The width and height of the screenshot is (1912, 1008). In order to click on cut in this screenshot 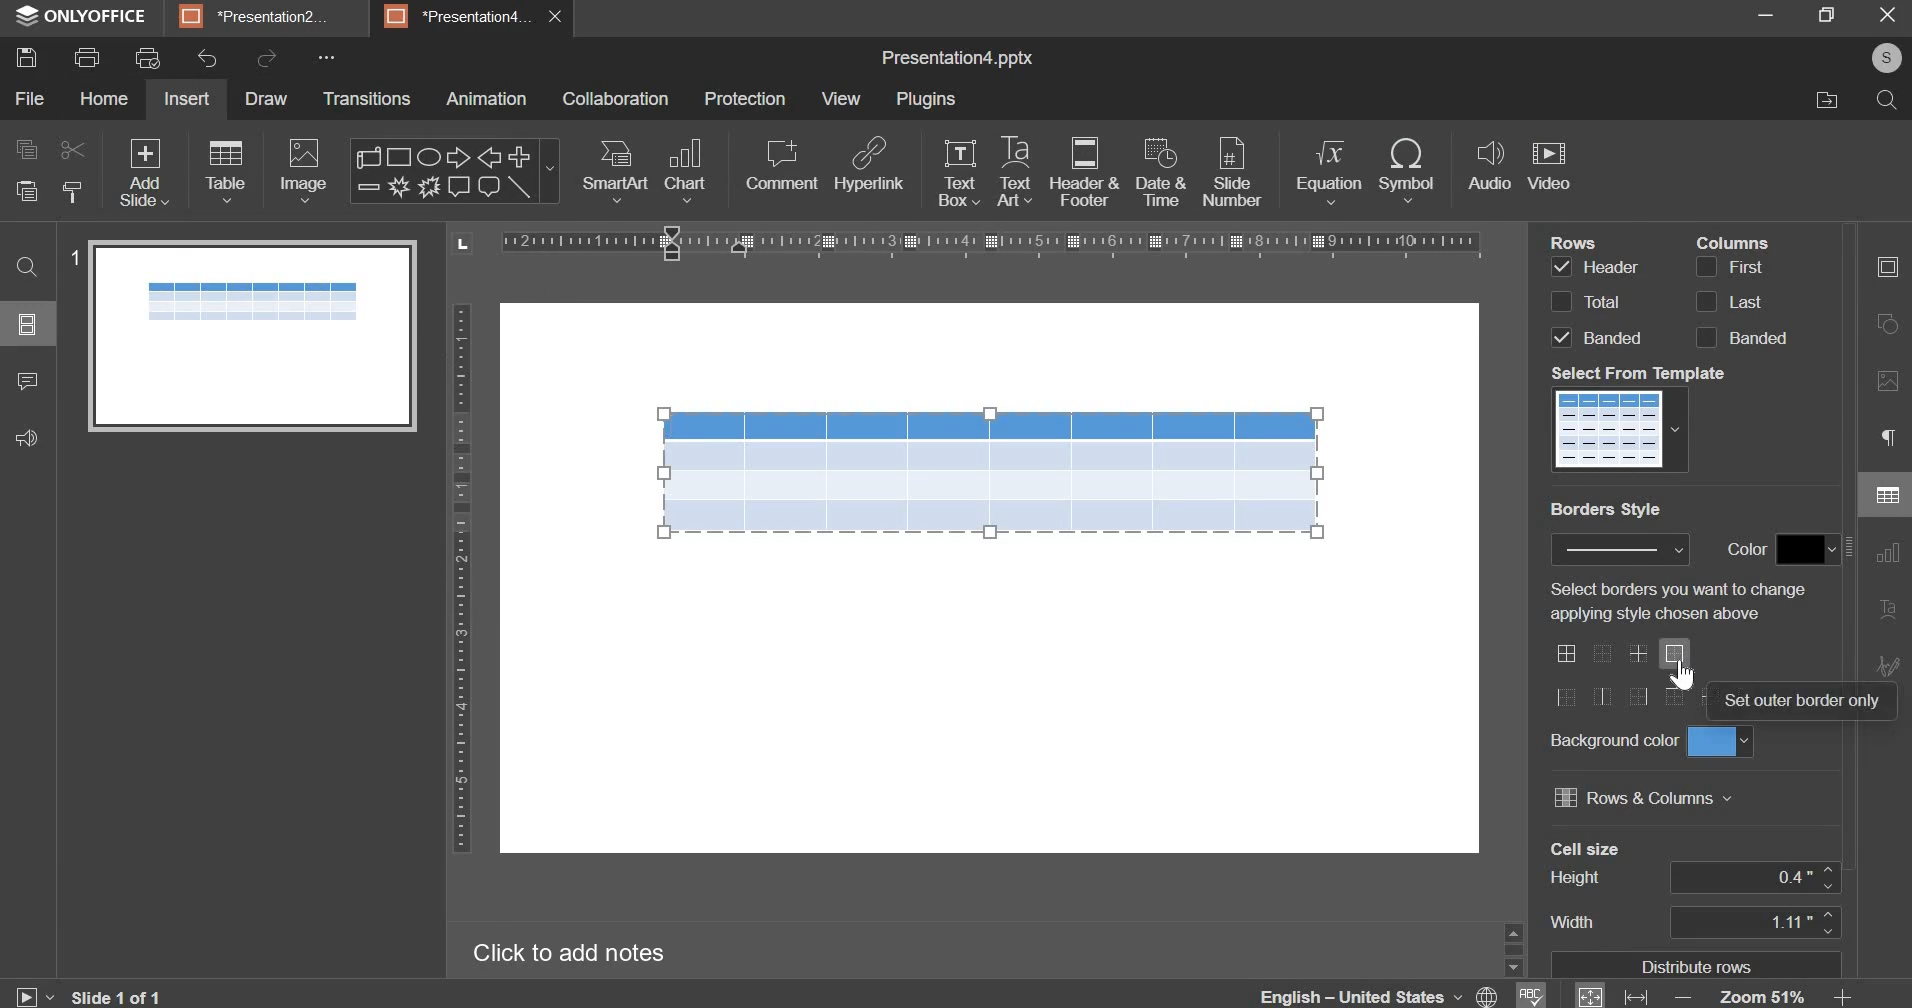, I will do `click(69, 151)`.